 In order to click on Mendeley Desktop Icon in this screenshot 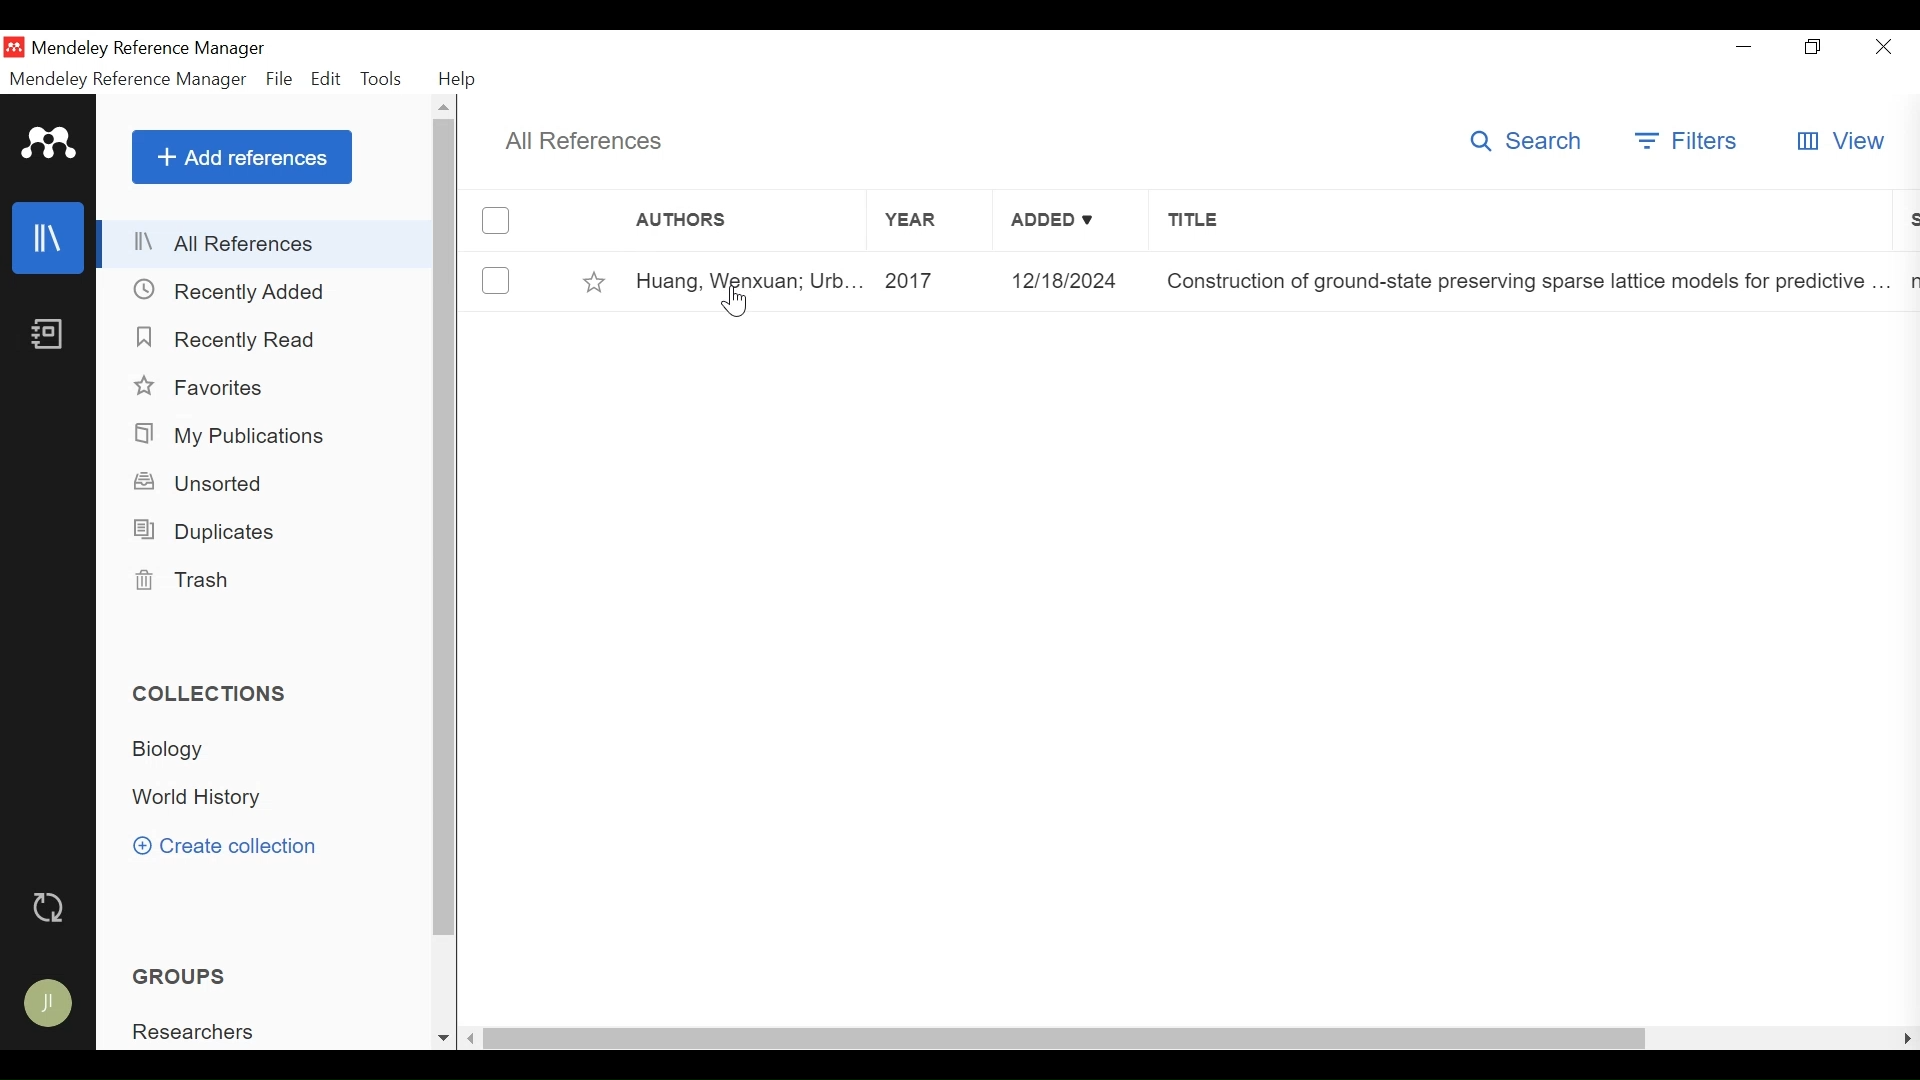, I will do `click(14, 48)`.